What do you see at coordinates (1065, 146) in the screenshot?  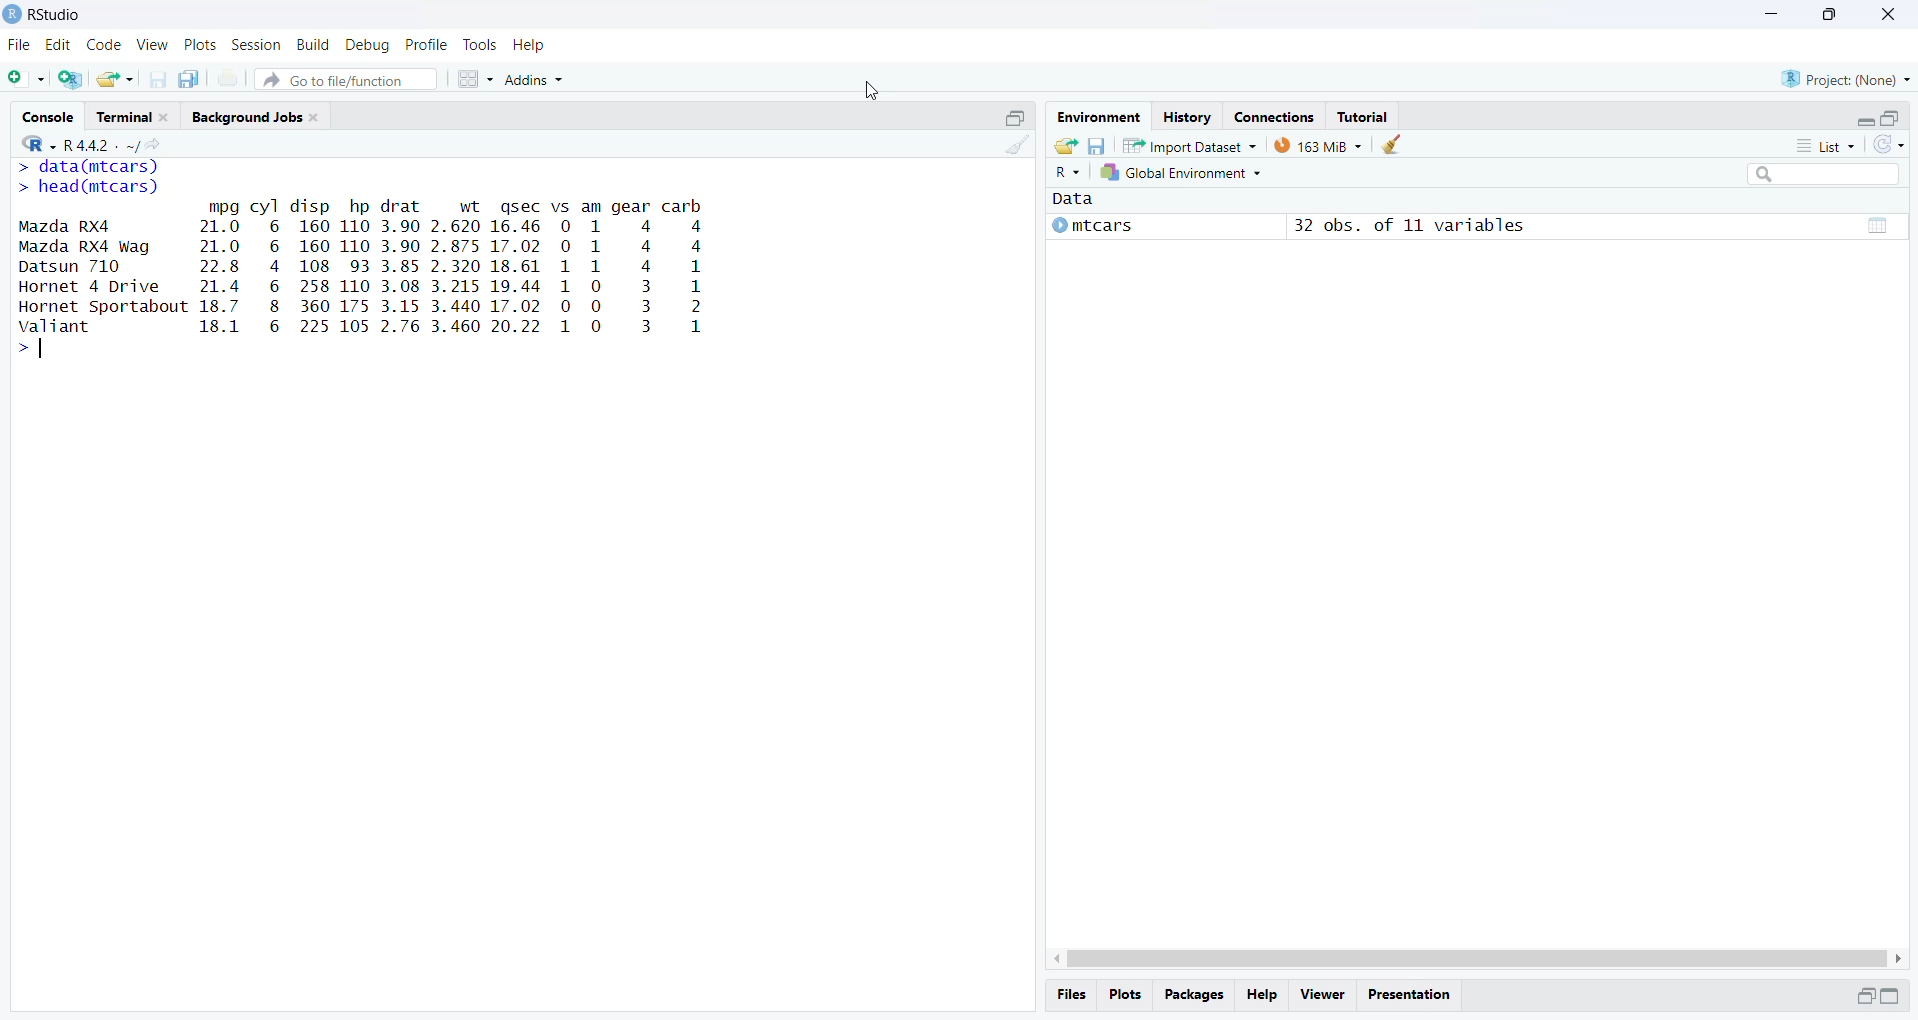 I see `share` at bounding box center [1065, 146].